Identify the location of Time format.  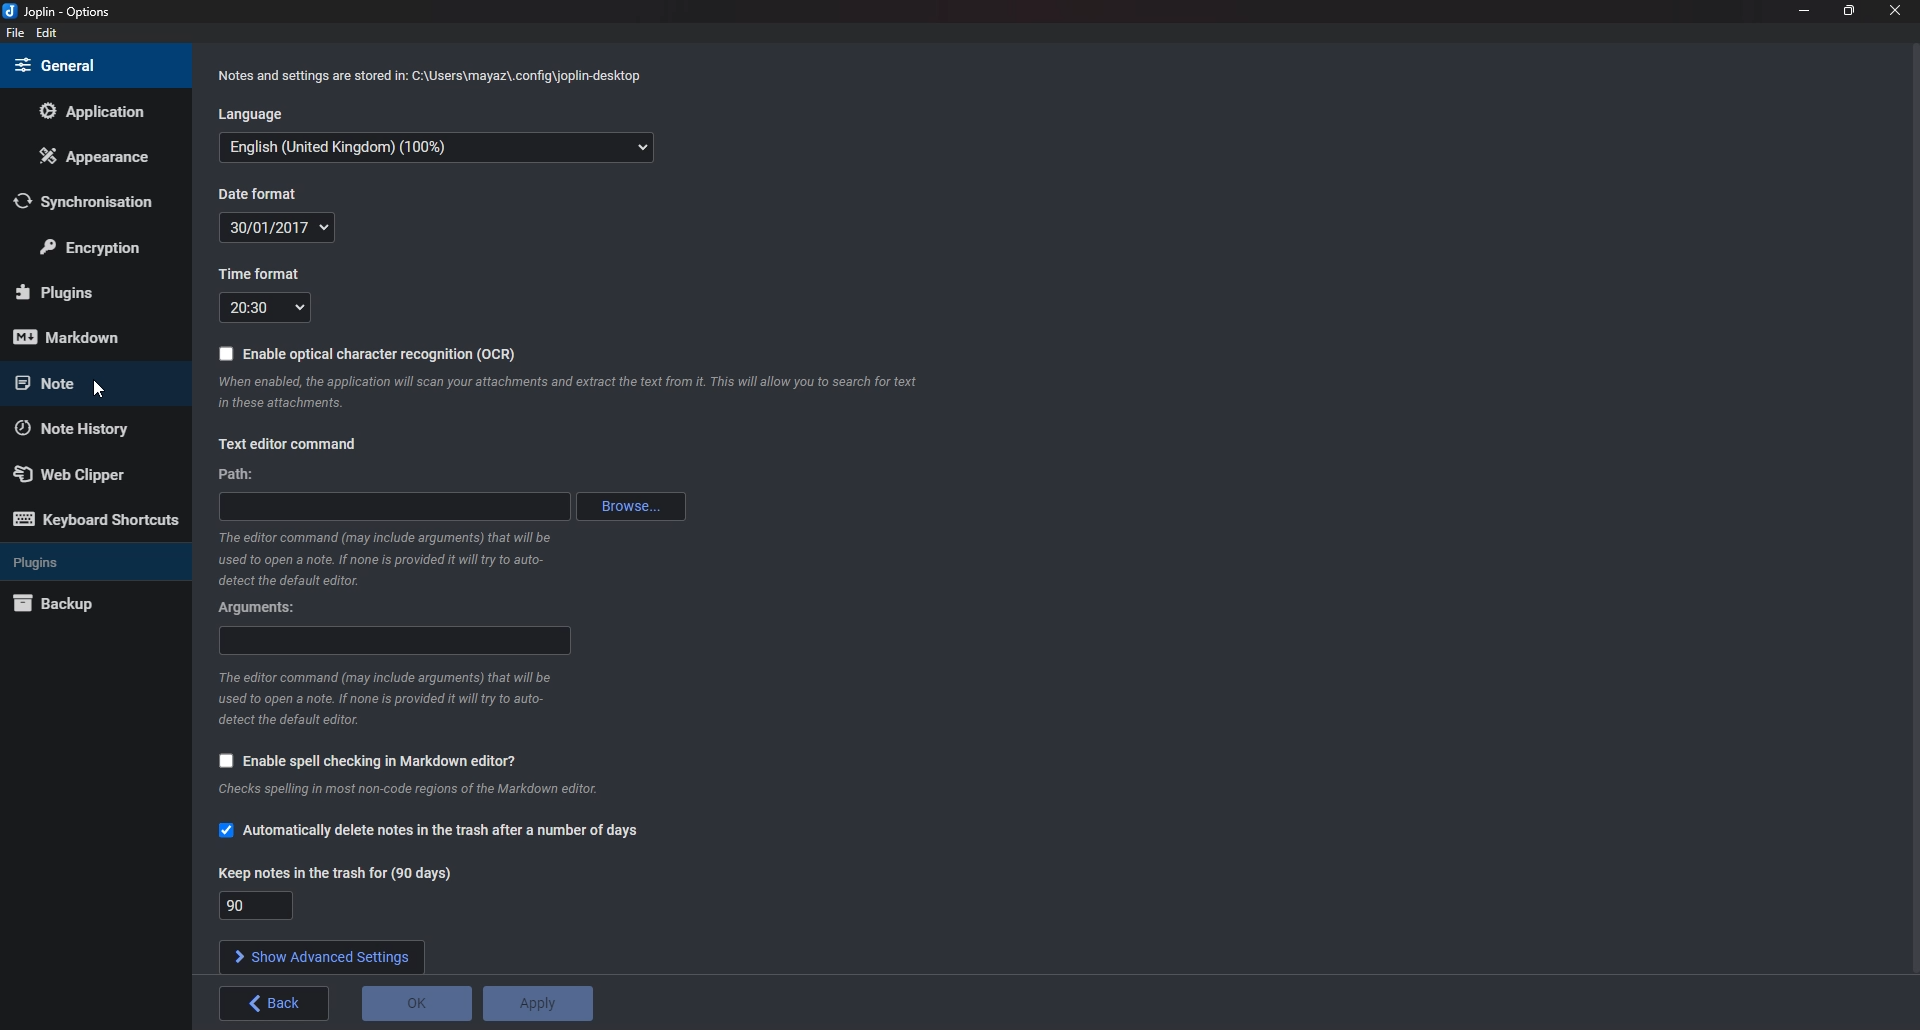
(271, 274).